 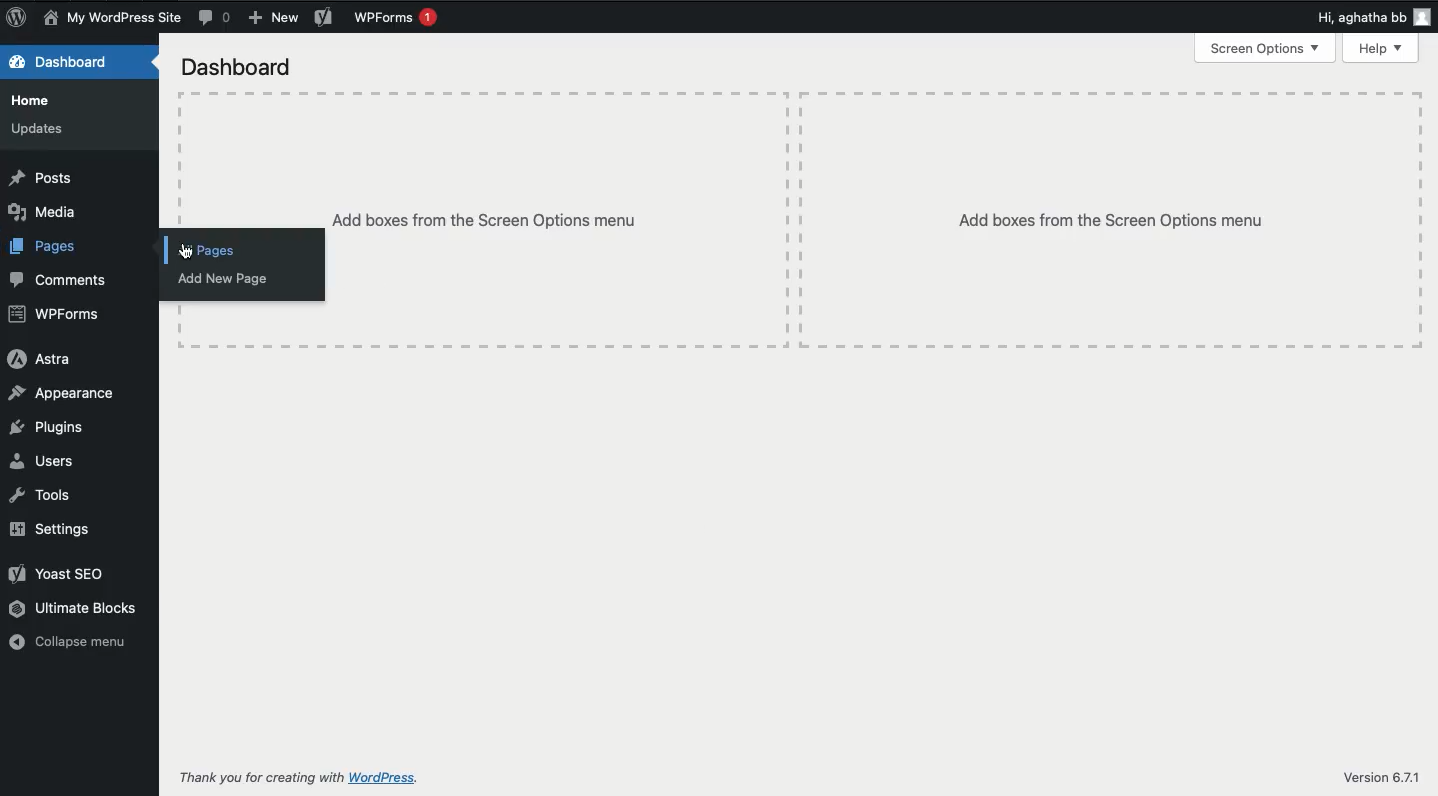 I want to click on All pages, so click(x=210, y=251).